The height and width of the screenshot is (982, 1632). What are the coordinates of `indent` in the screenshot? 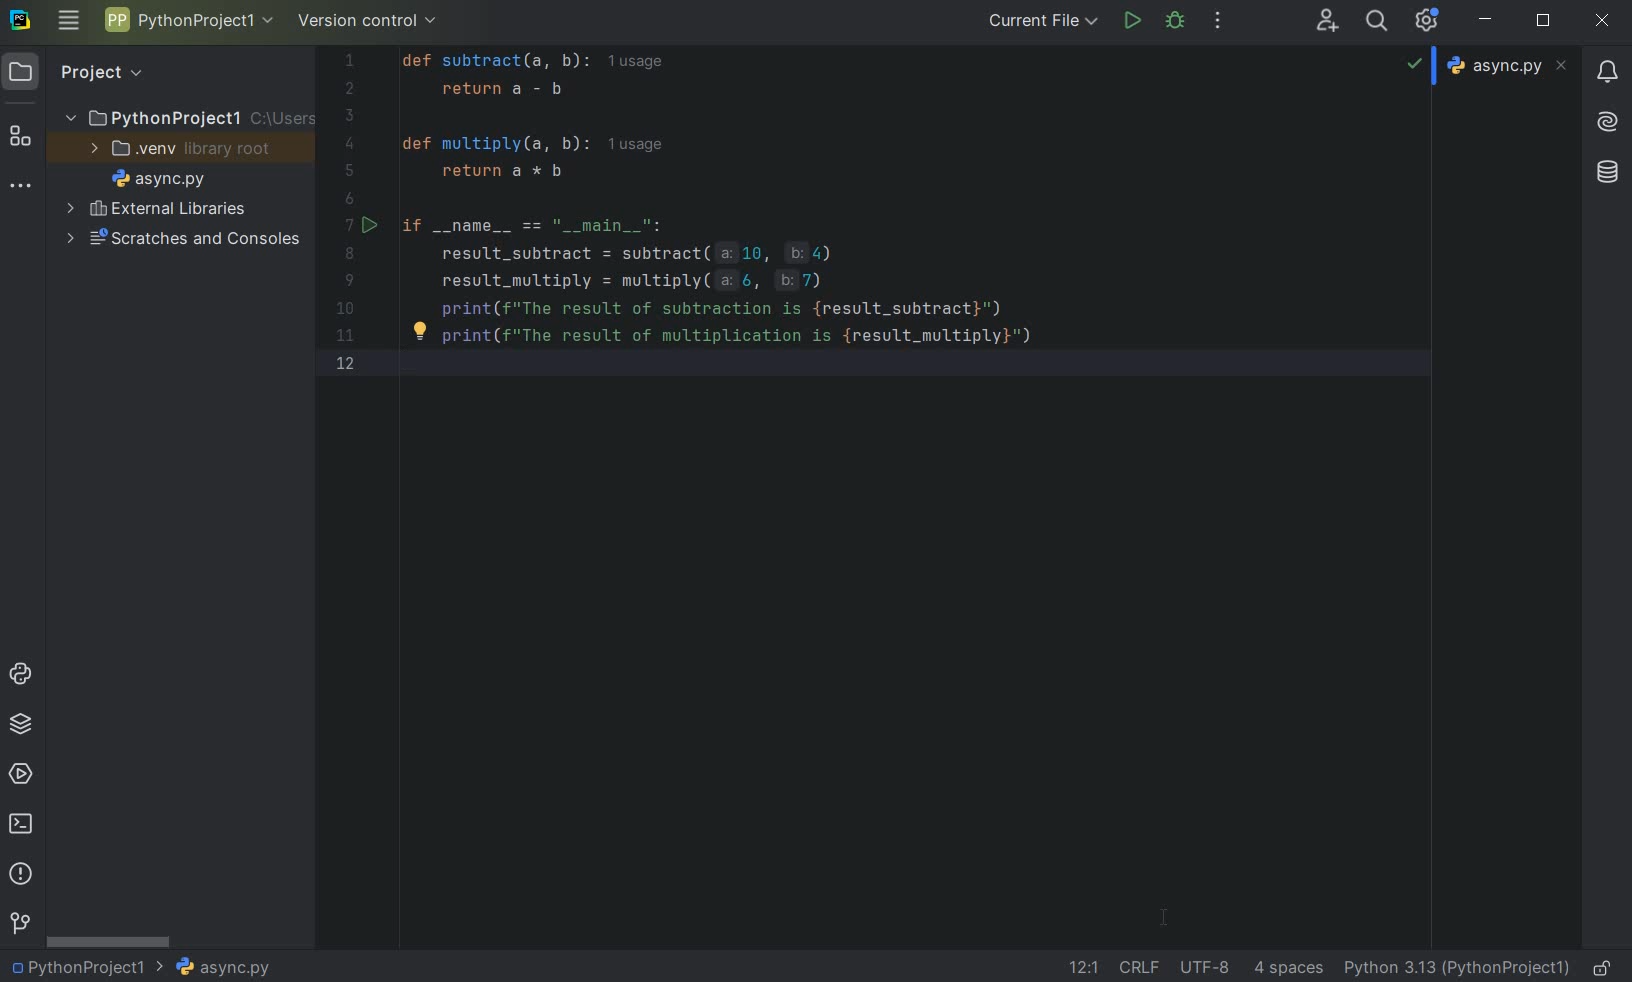 It's located at (1288, 968).